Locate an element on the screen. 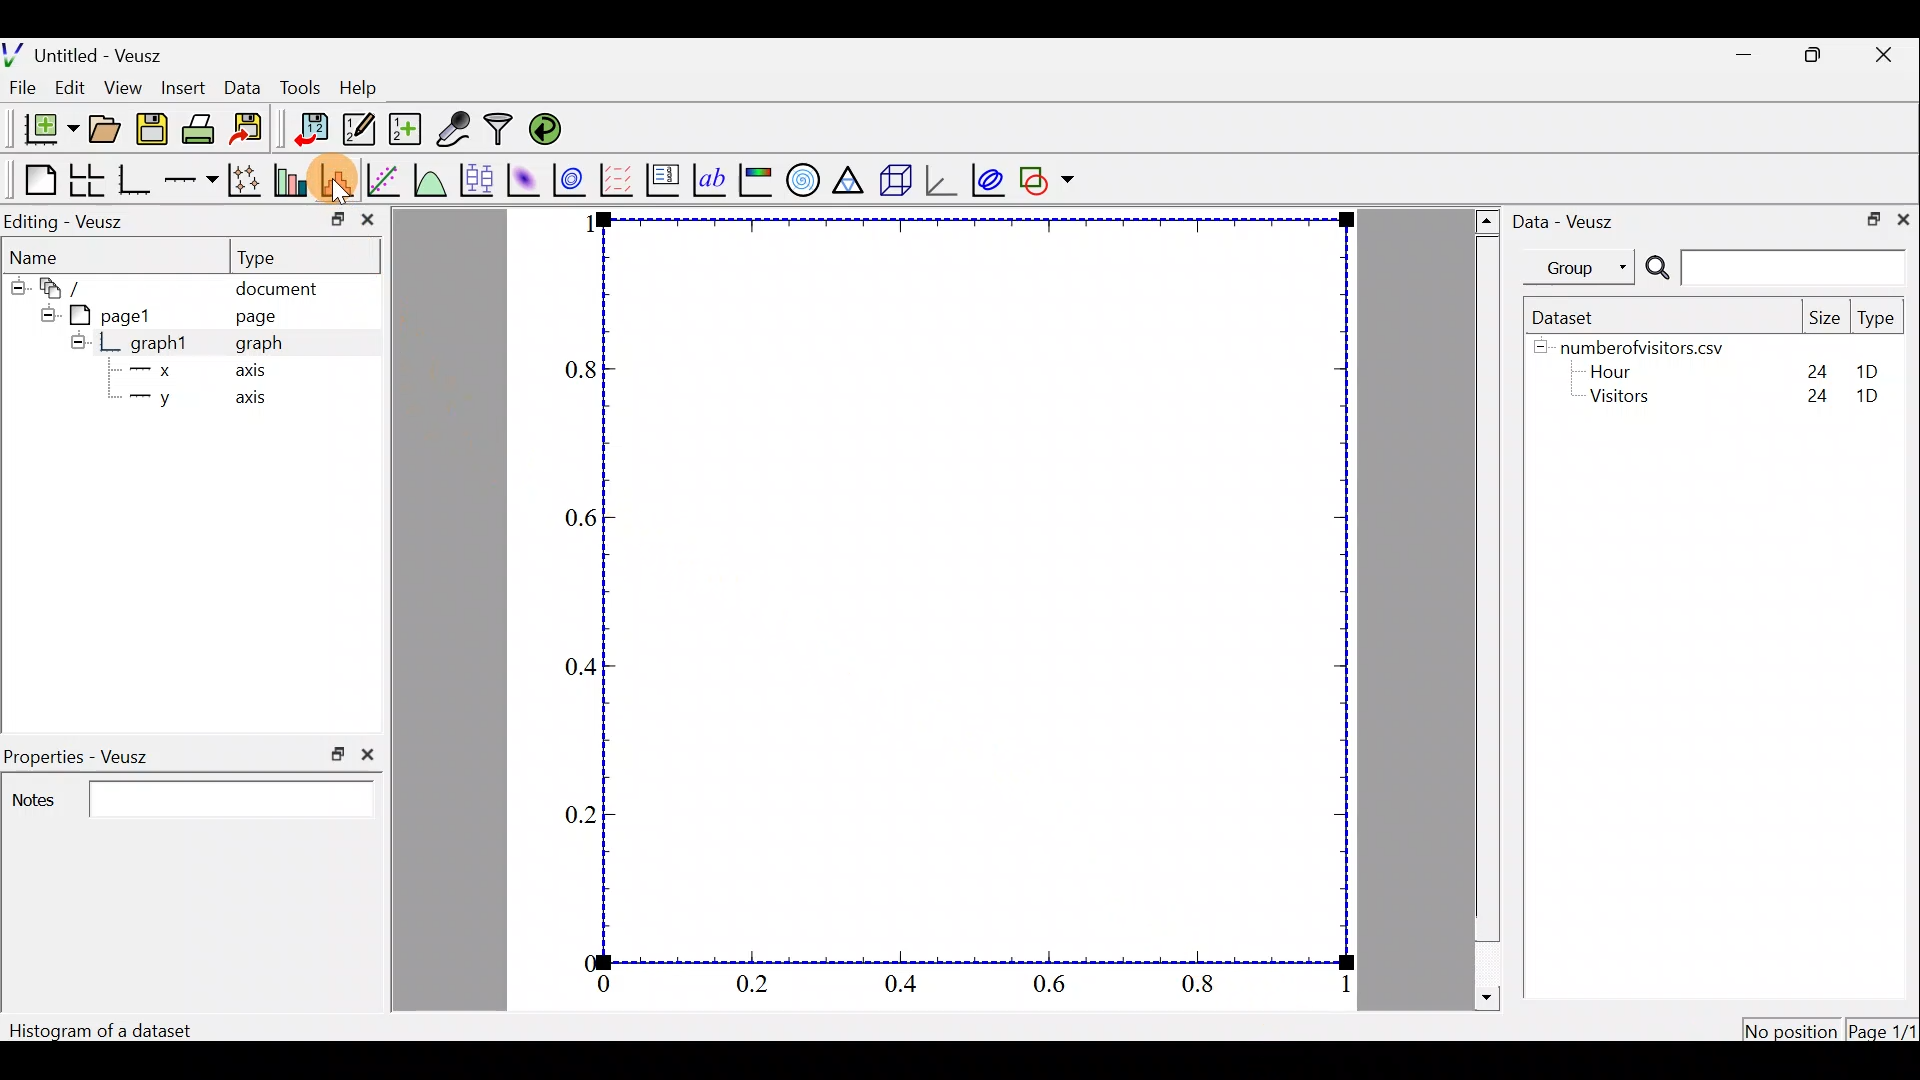 This screenshot has width=1920, height=1080. plot a 2d dataset as an image is located at coordinates (526, 178).